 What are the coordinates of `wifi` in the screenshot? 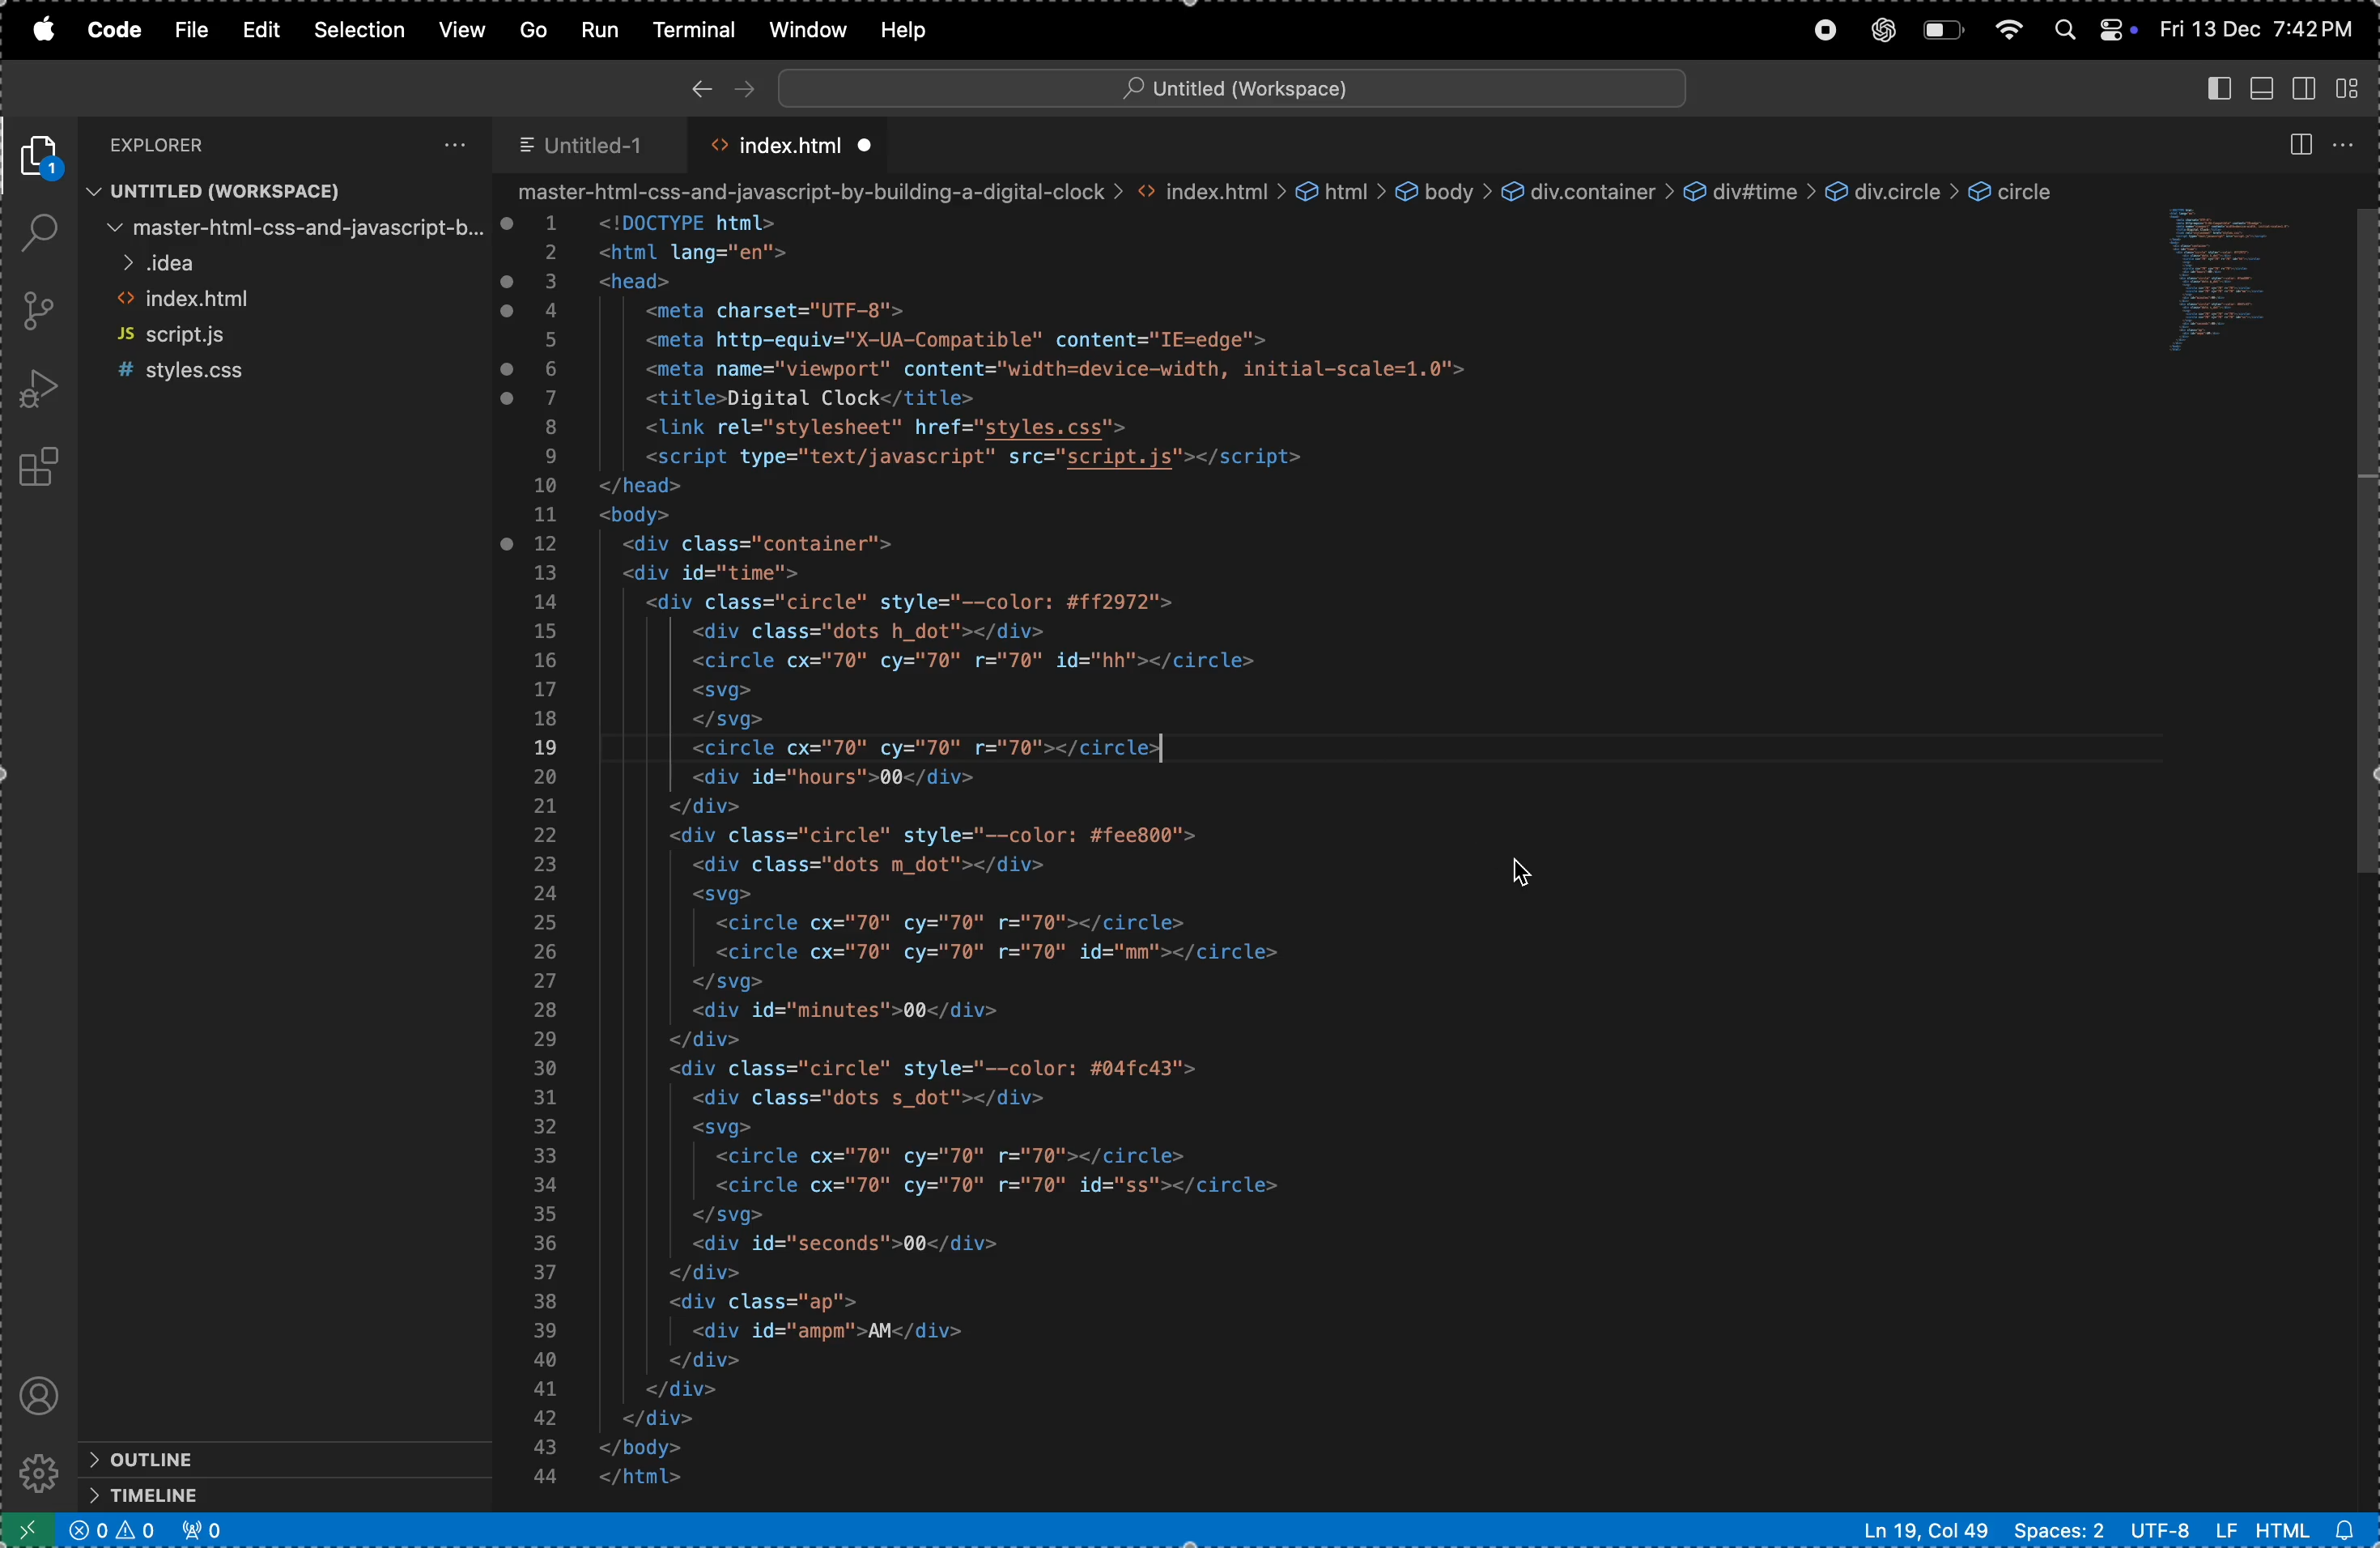 It's located at (2010, 31).